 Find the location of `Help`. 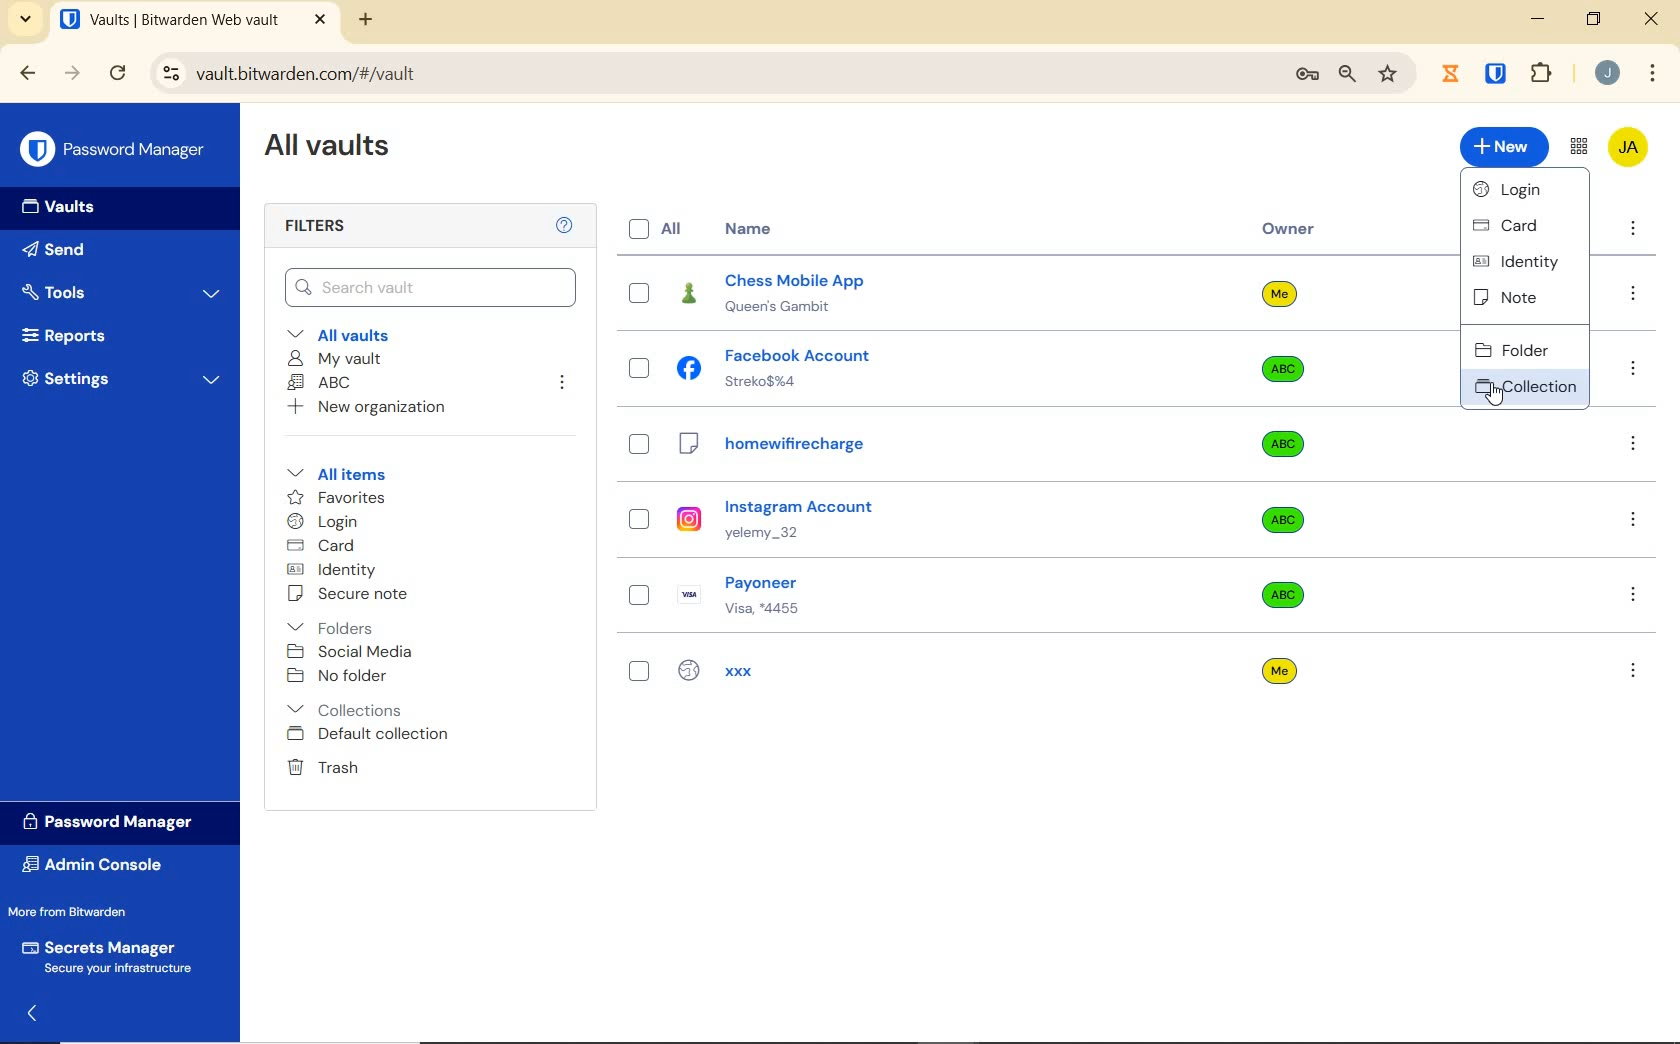

Help is located at coordinates (562, 226).